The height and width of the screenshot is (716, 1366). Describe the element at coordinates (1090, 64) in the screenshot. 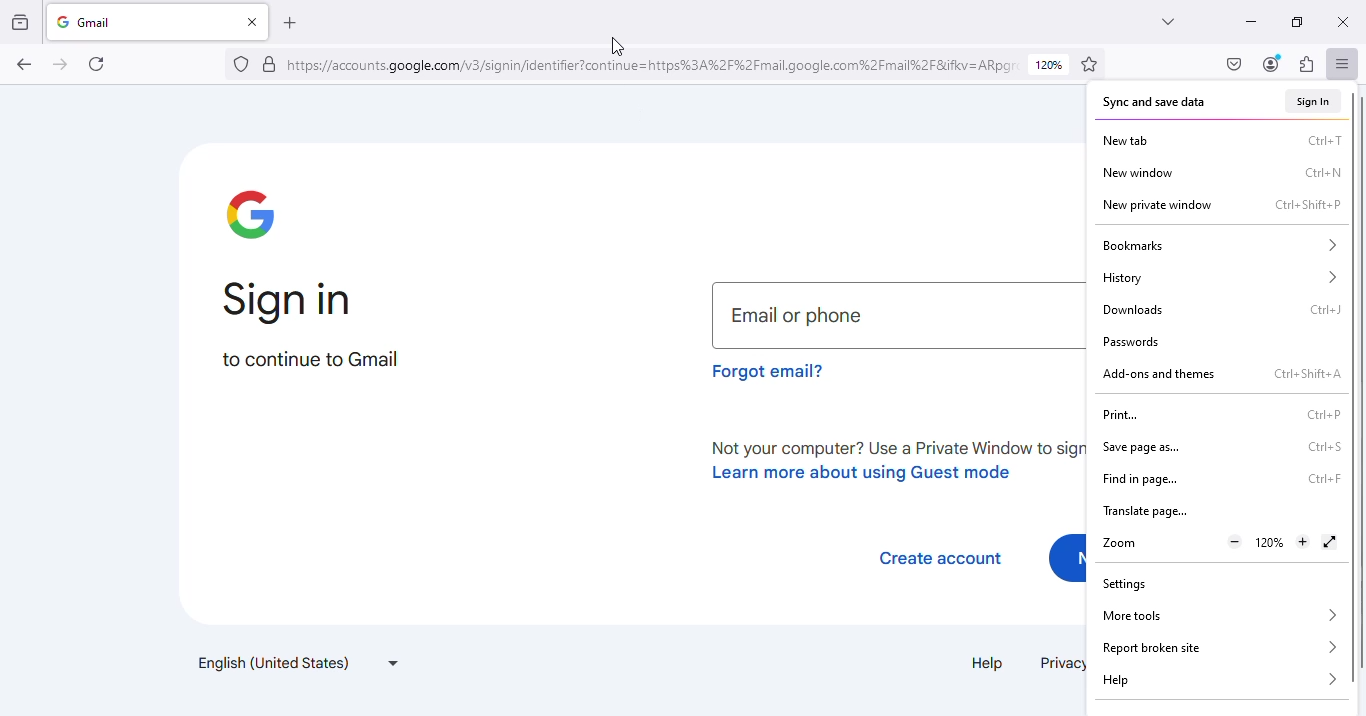

I see `bookmark this page` at that location.